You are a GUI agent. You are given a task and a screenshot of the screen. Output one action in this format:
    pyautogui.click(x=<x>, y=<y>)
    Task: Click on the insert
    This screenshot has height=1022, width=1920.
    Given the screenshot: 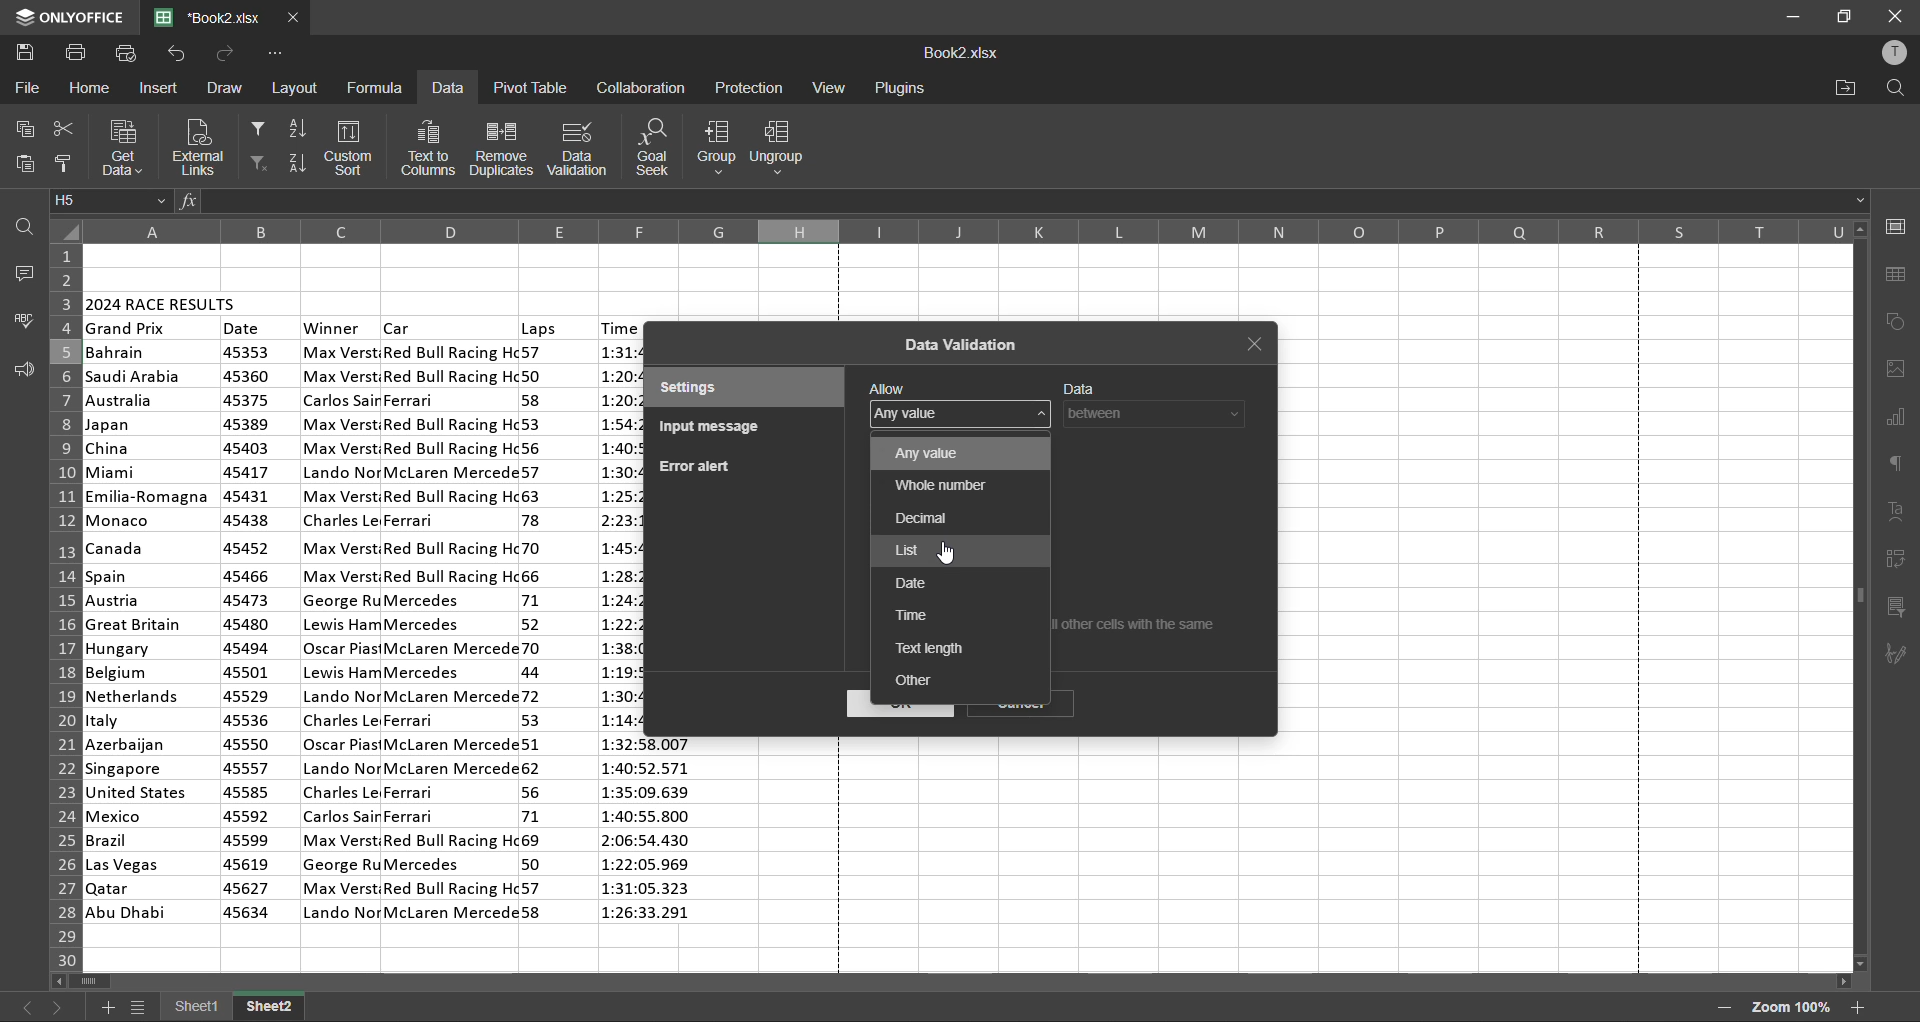 What is the action you would take?
    pyautogui.click(x=162, y=88)
    